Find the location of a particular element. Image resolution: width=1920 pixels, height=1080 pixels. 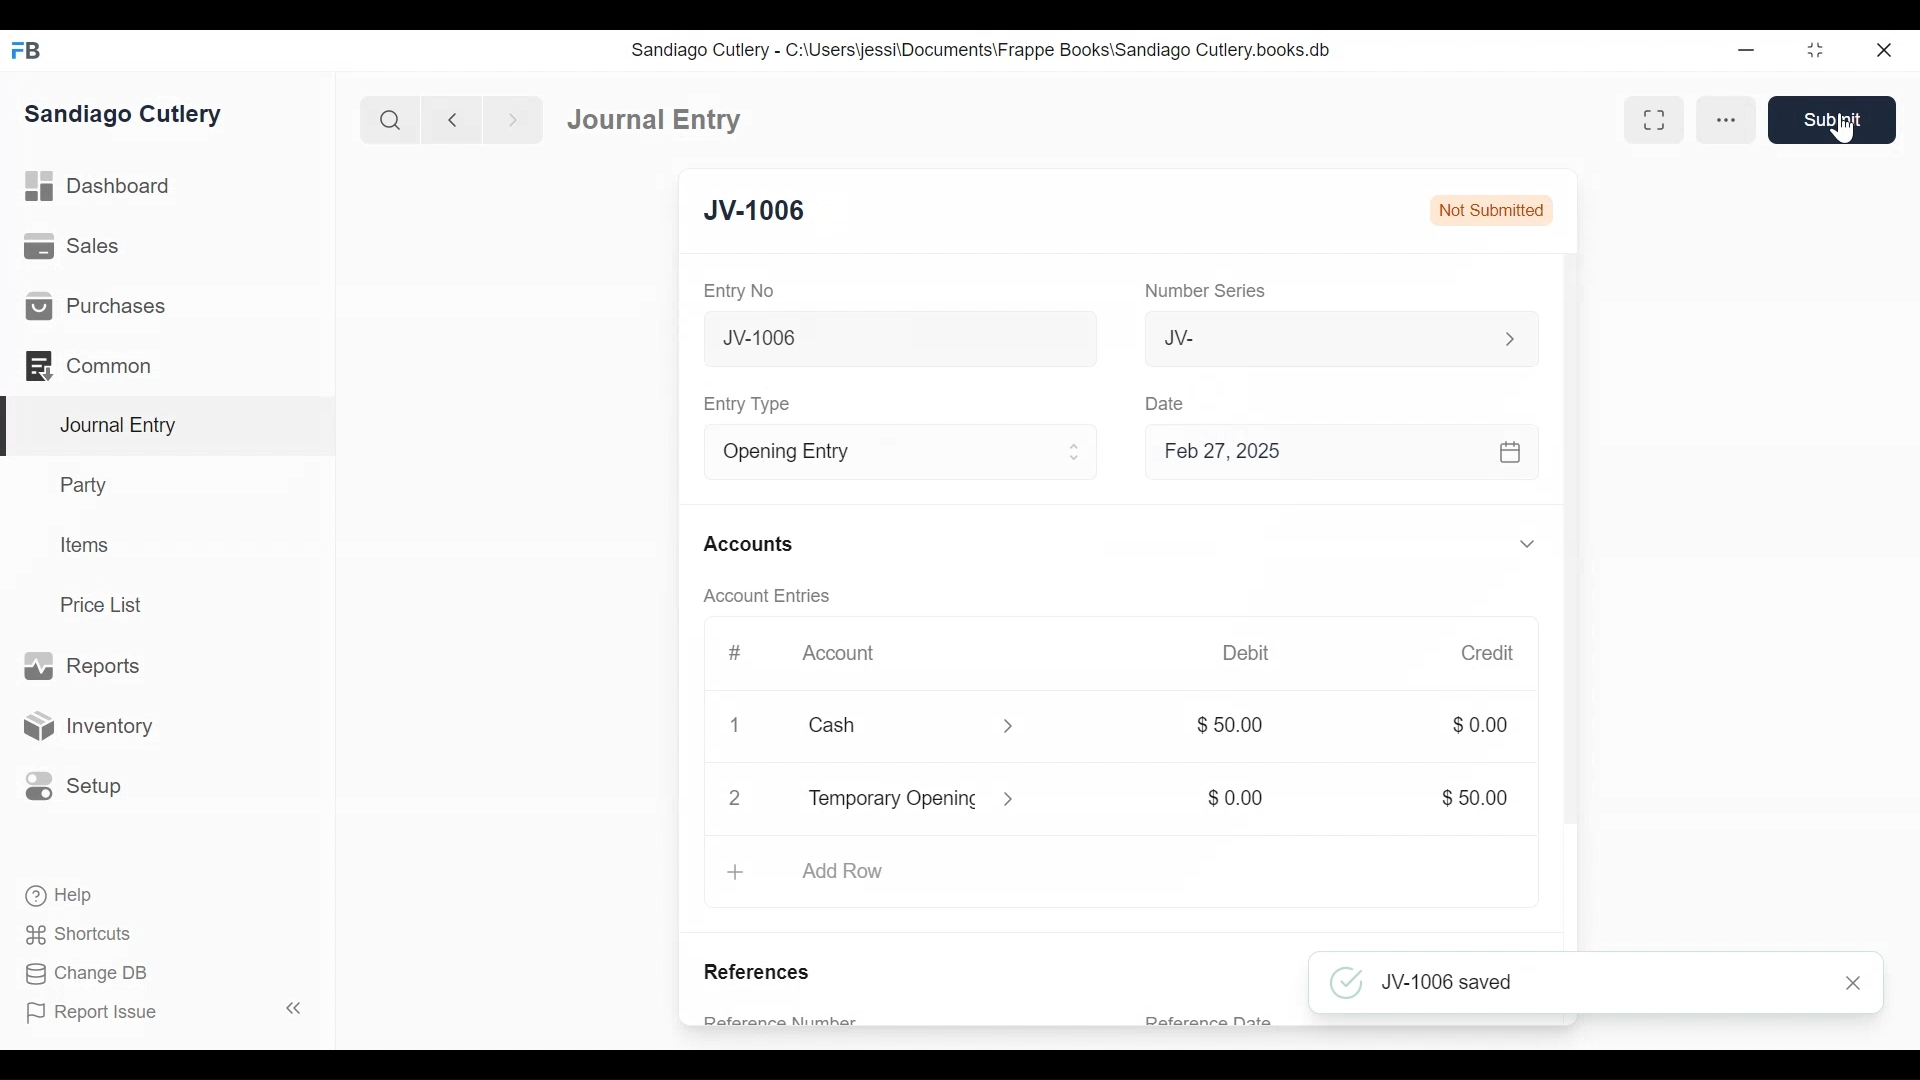

Submit is located at coordinates (1831, 120).